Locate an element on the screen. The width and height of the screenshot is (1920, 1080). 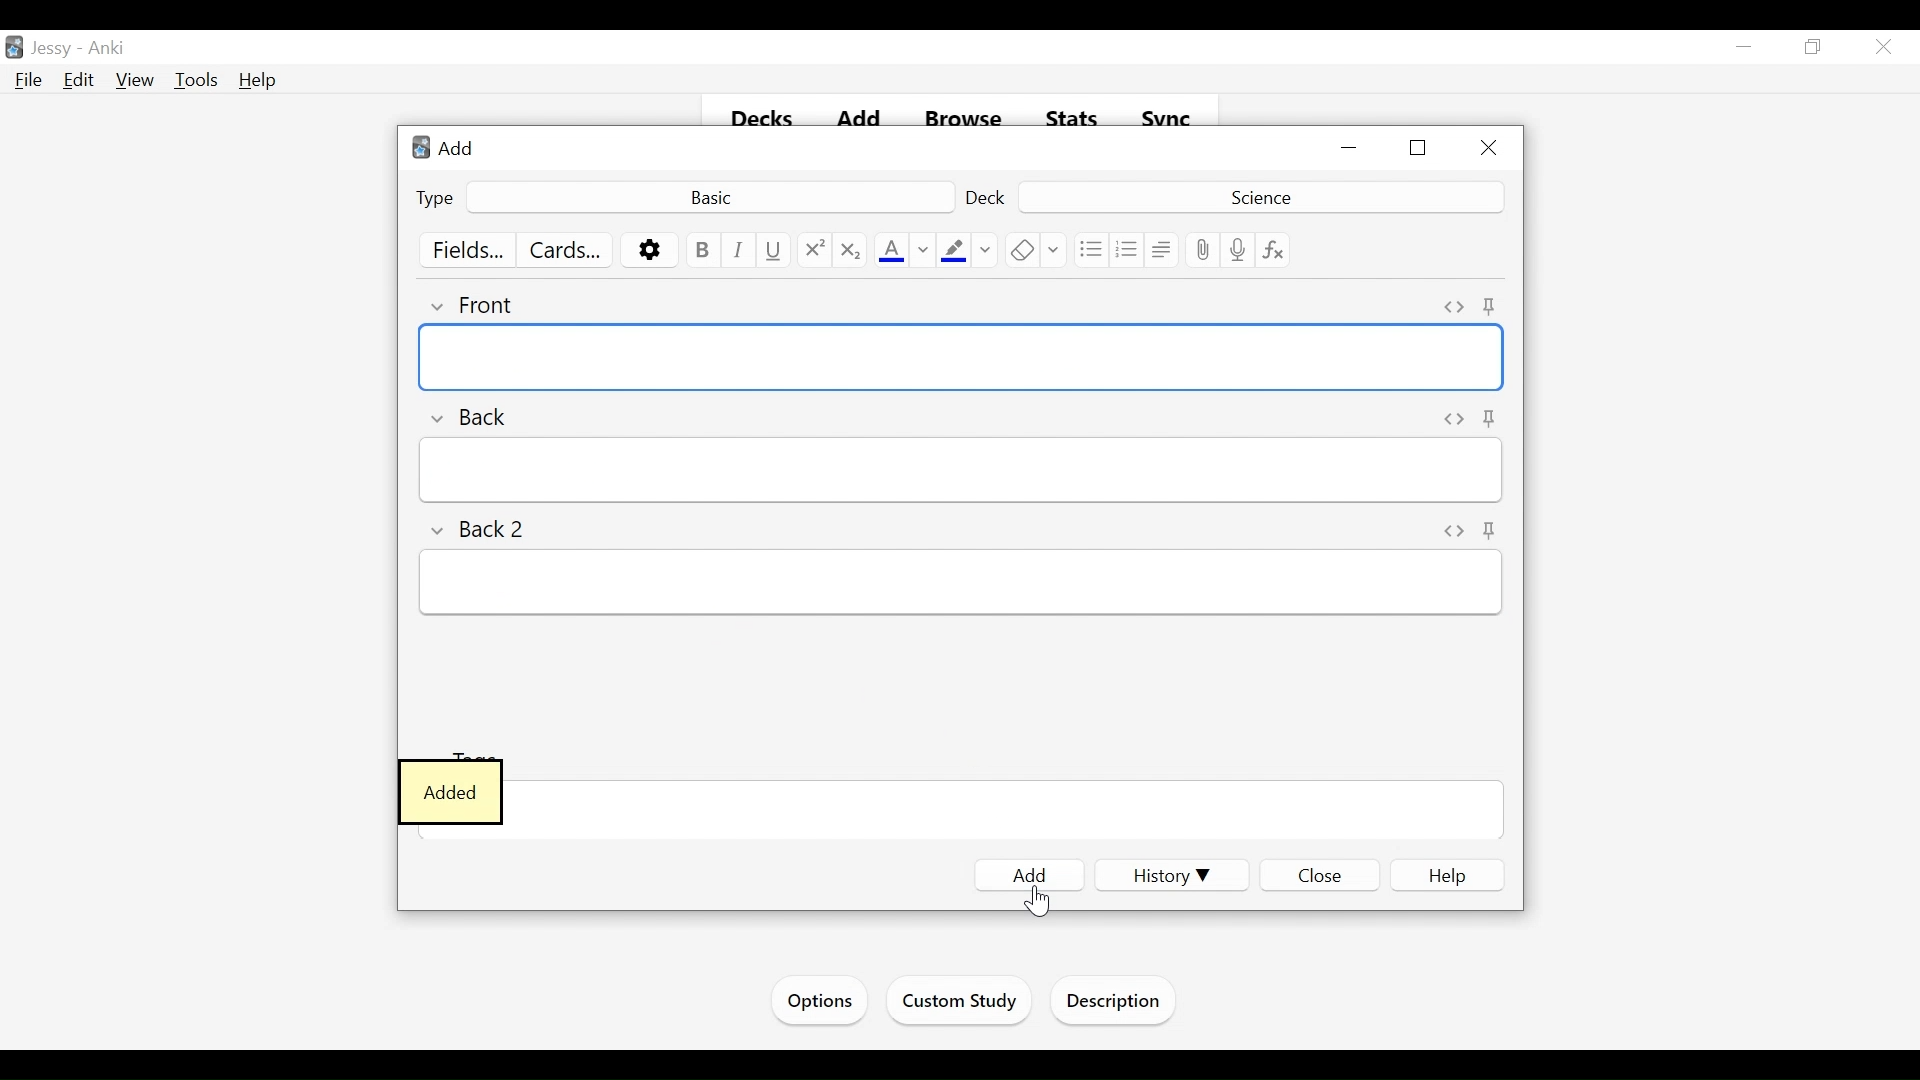
cursor is located at coordinates (1030, 904).